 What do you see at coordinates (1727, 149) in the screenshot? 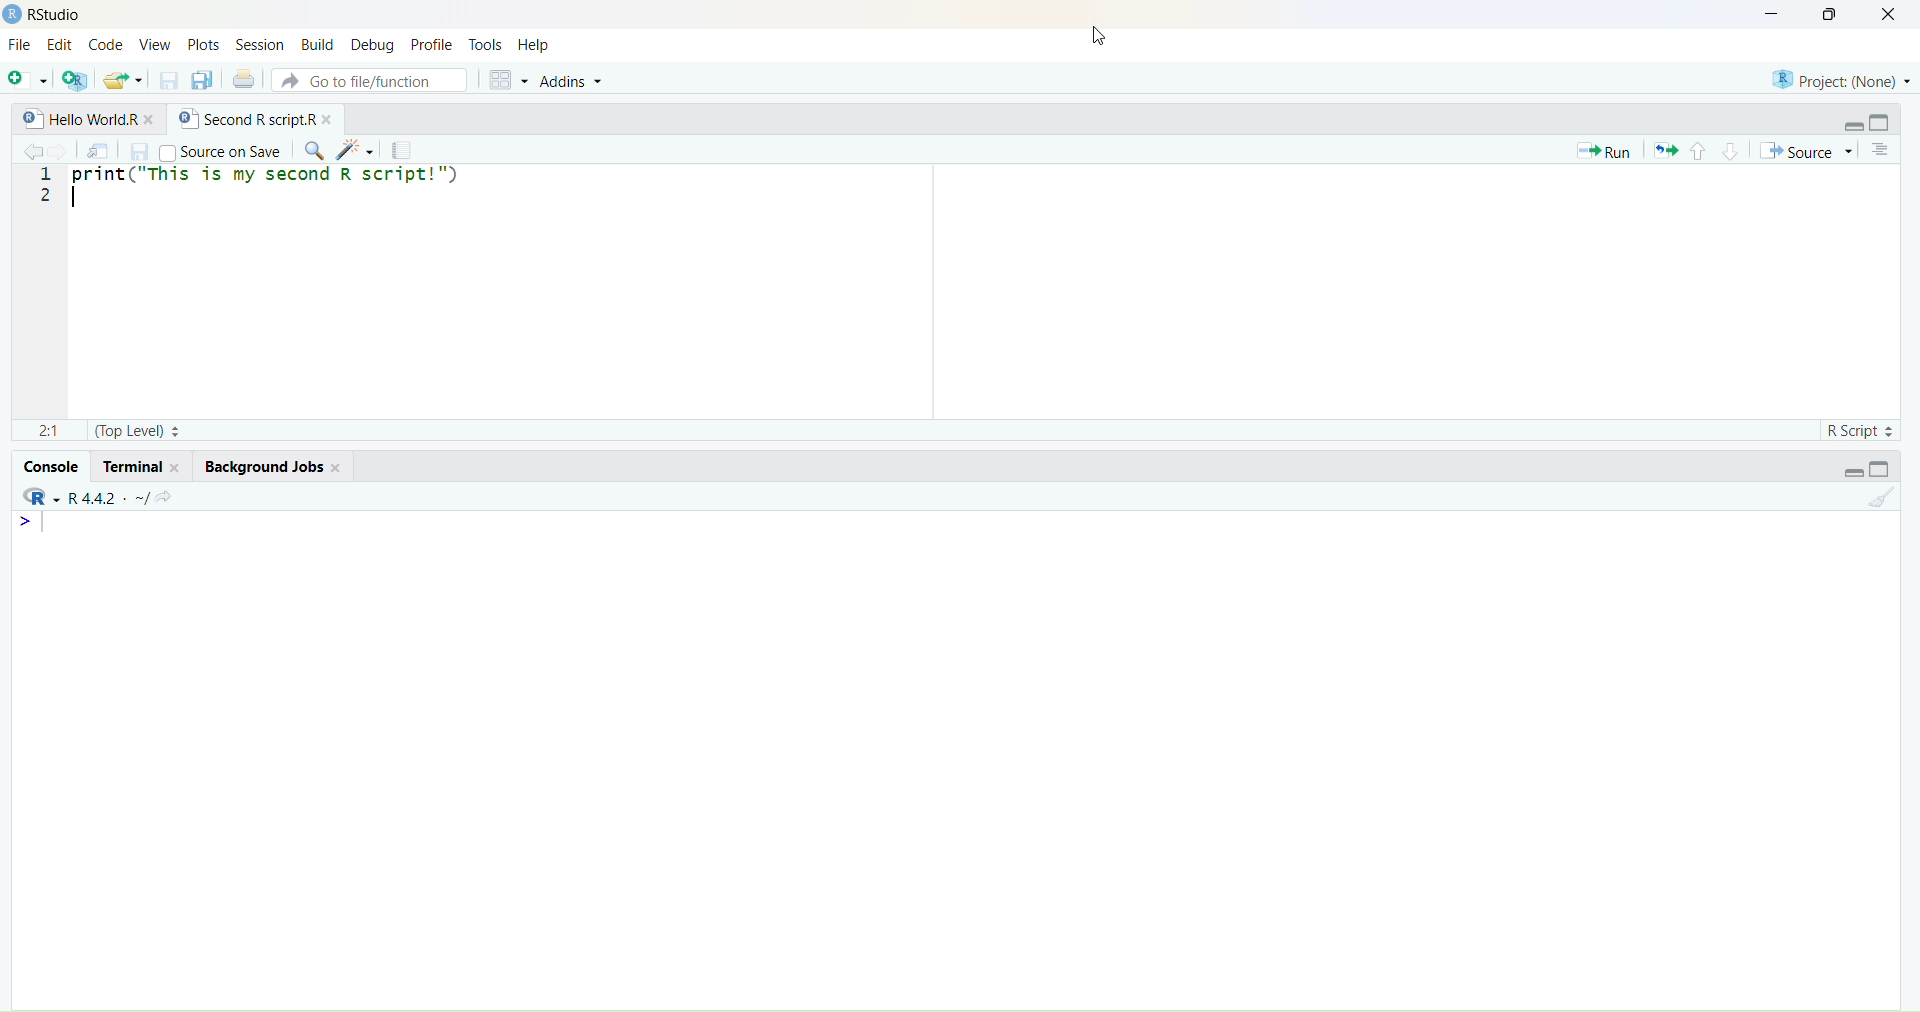
I see `Go to next section/chunk (Ctrl + pgDn)` at bounding box center [1727, 149].